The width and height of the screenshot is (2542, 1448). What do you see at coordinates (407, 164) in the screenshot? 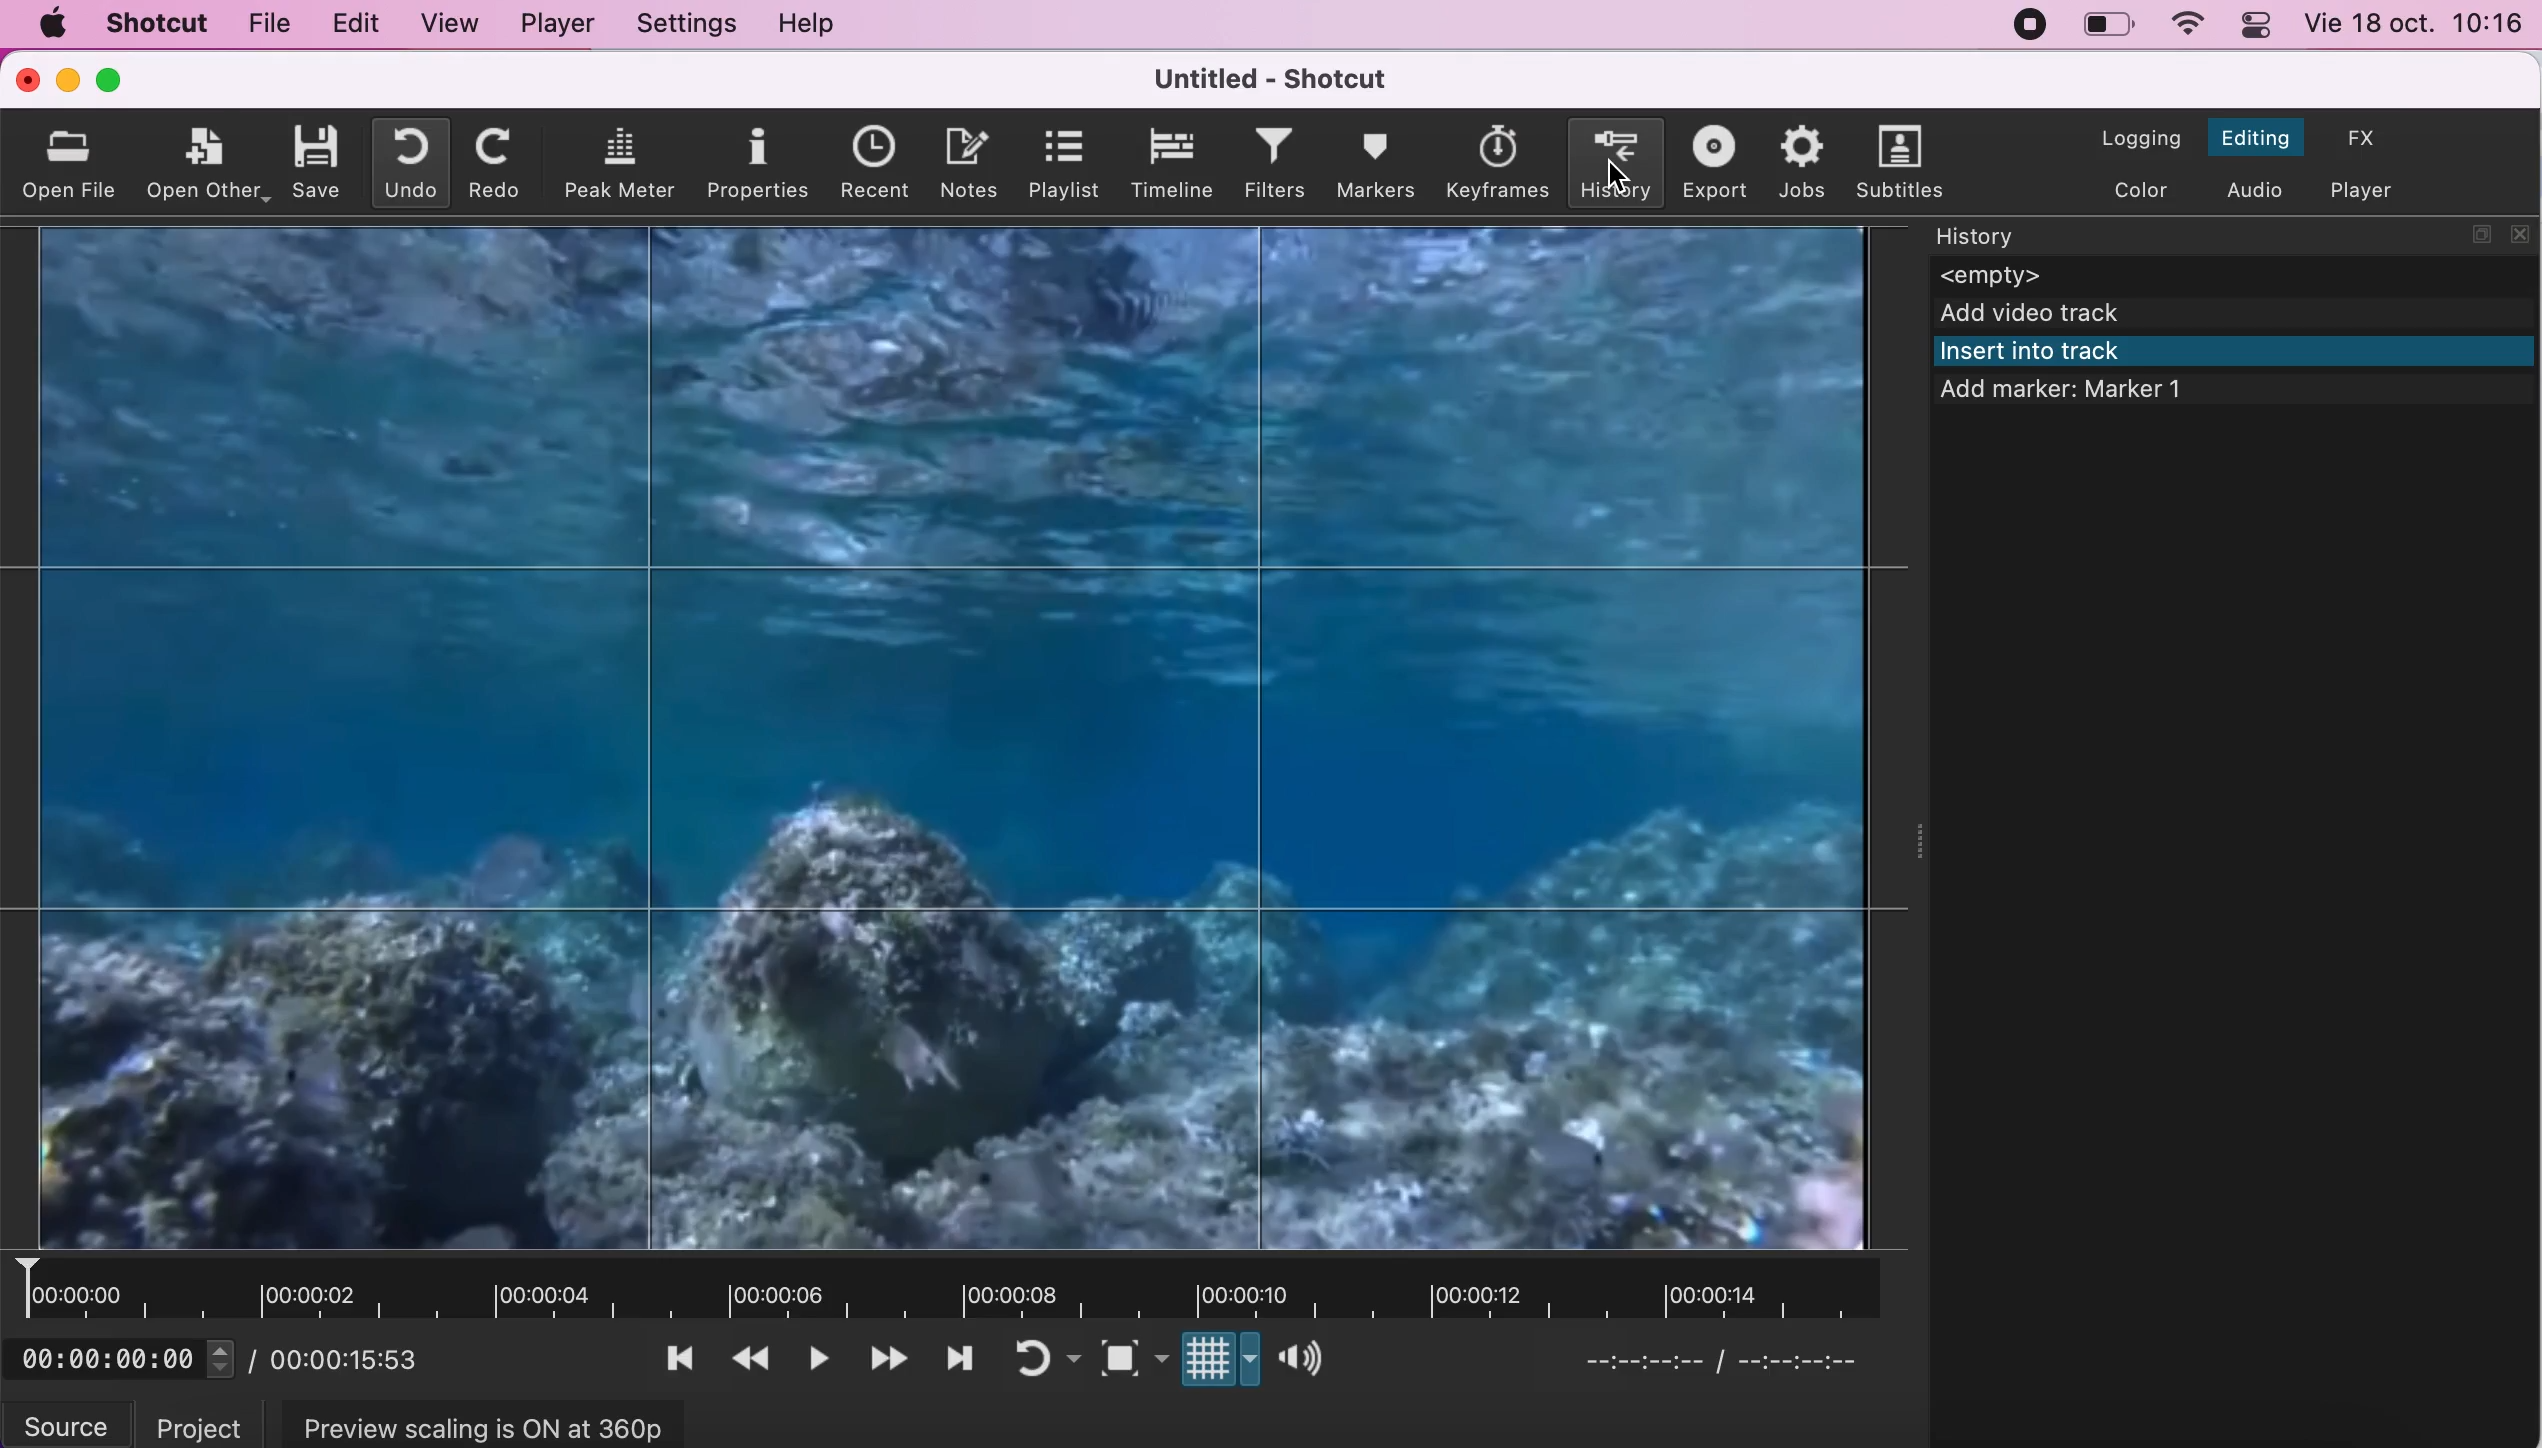
I see `undo` at bounding box center [407, 164].